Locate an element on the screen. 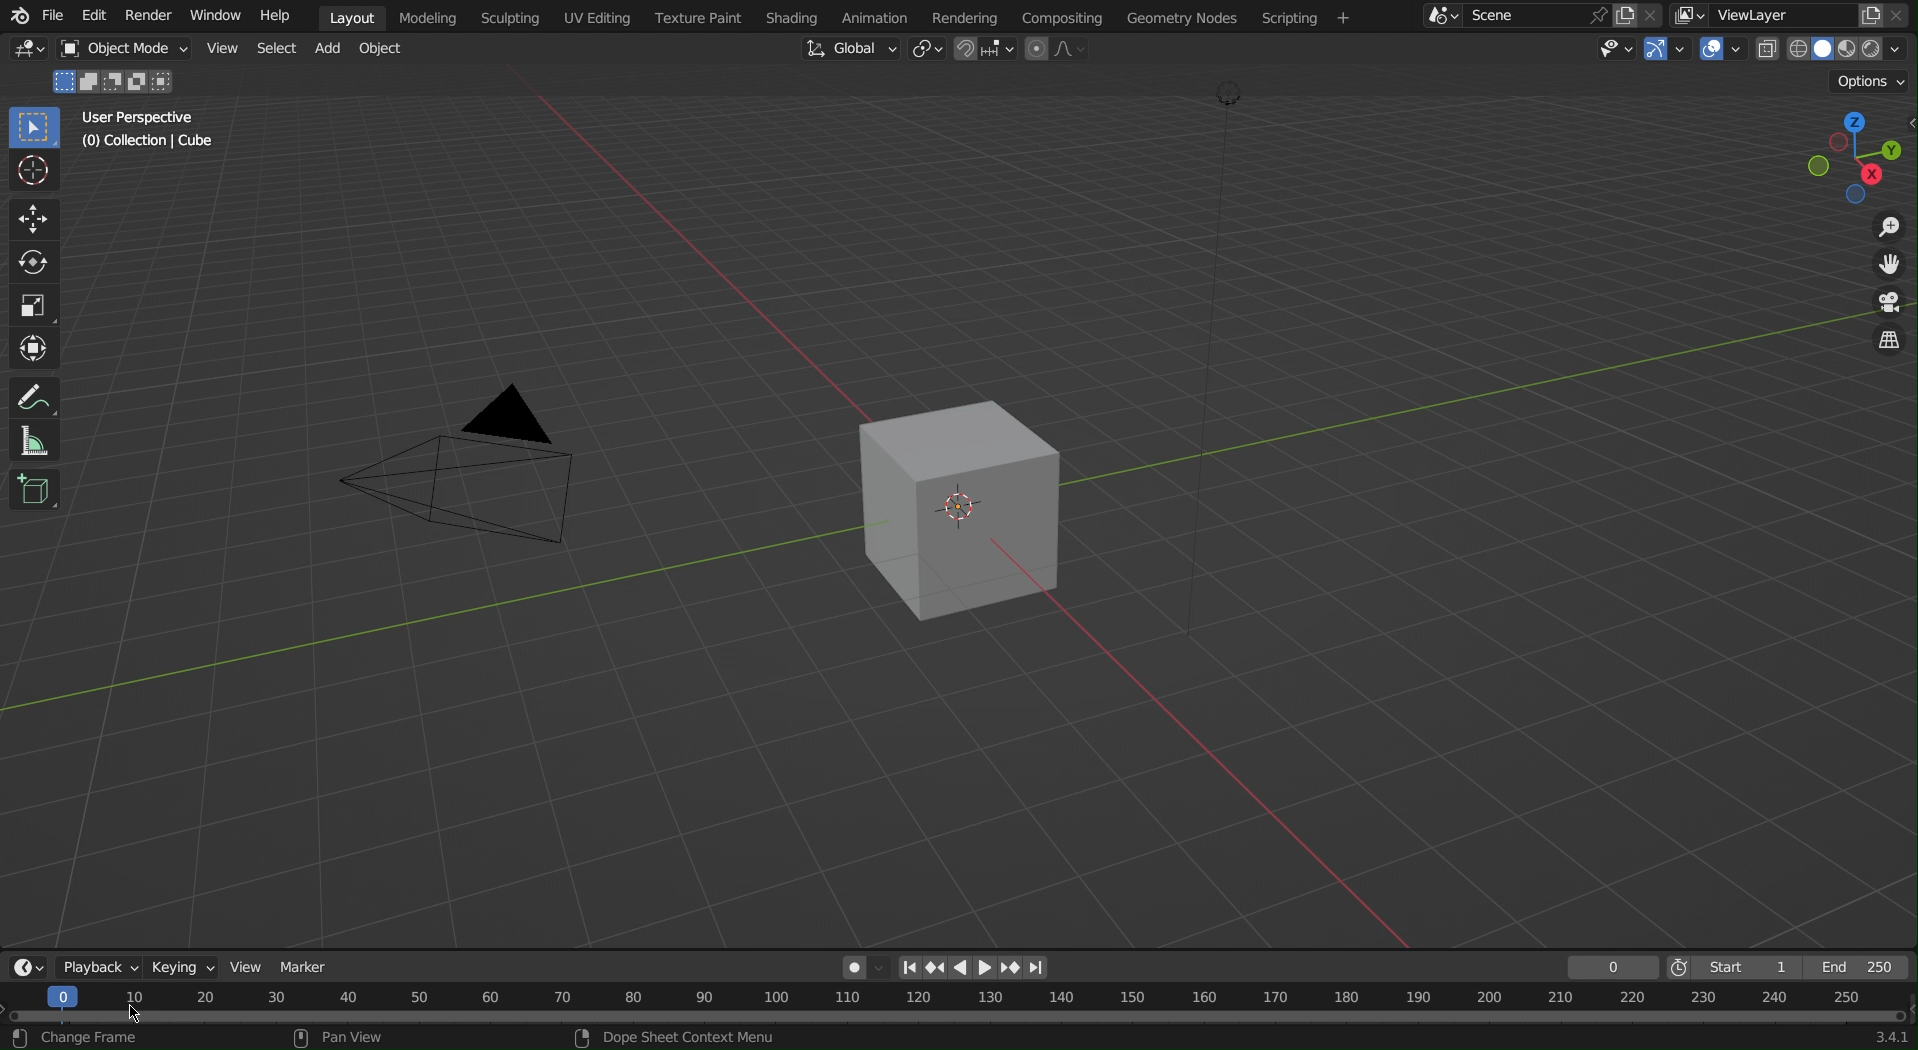 The width and height of the screenshot is (1918, 1050).  is located at coordinates (220, 47).